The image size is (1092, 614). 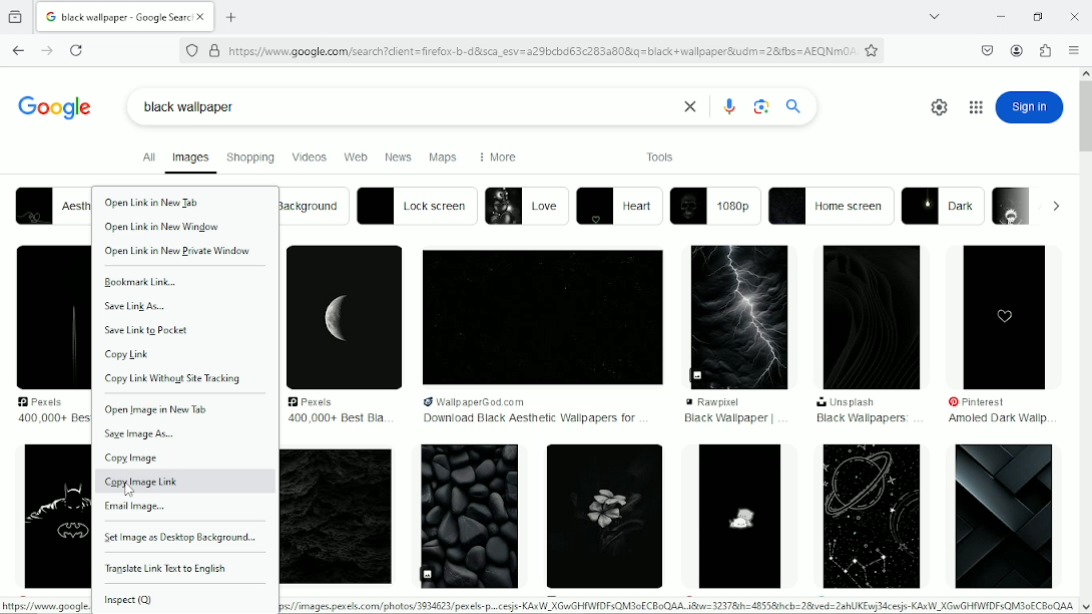 What do you see at coordinates (1085, 121) in the screenshot?
I see `Vertical scrollbar` at bounding box center [1085, 121].